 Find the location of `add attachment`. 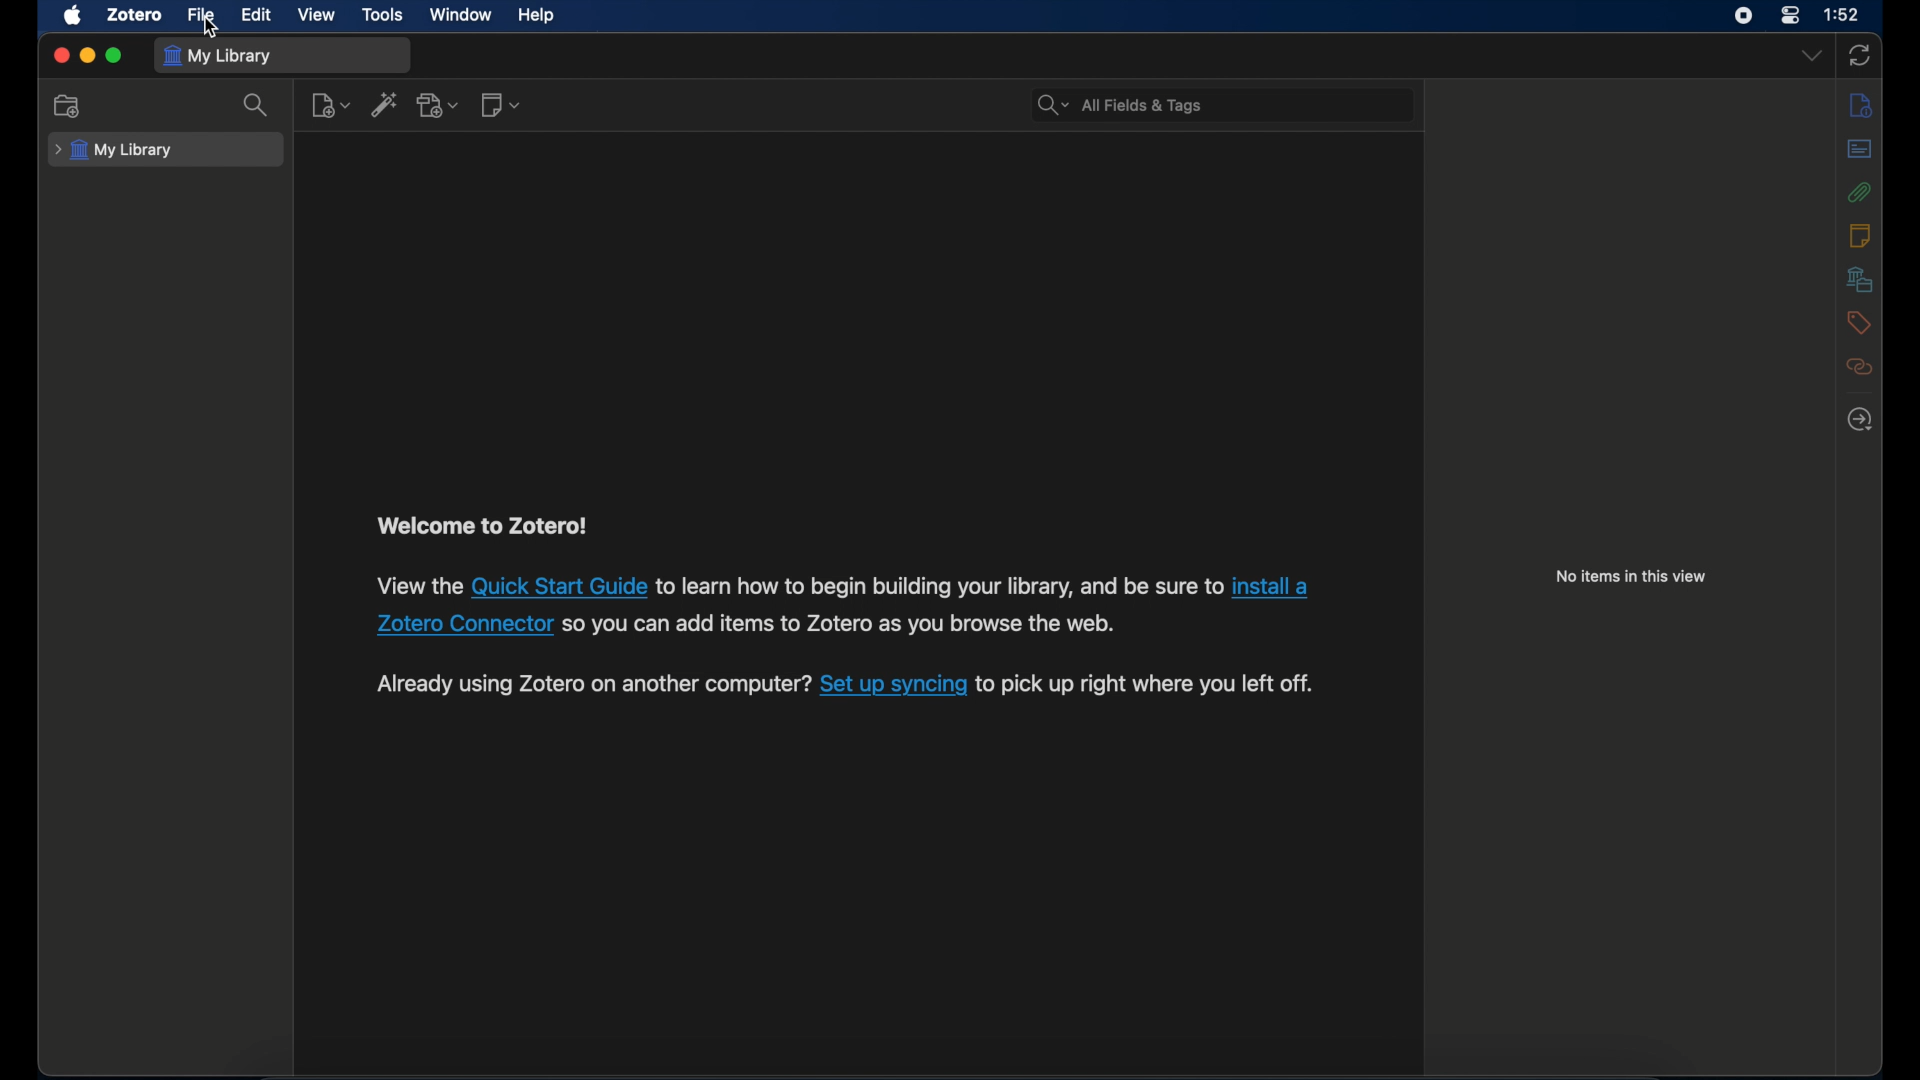

add attachment is located at coordinates (439, 104).